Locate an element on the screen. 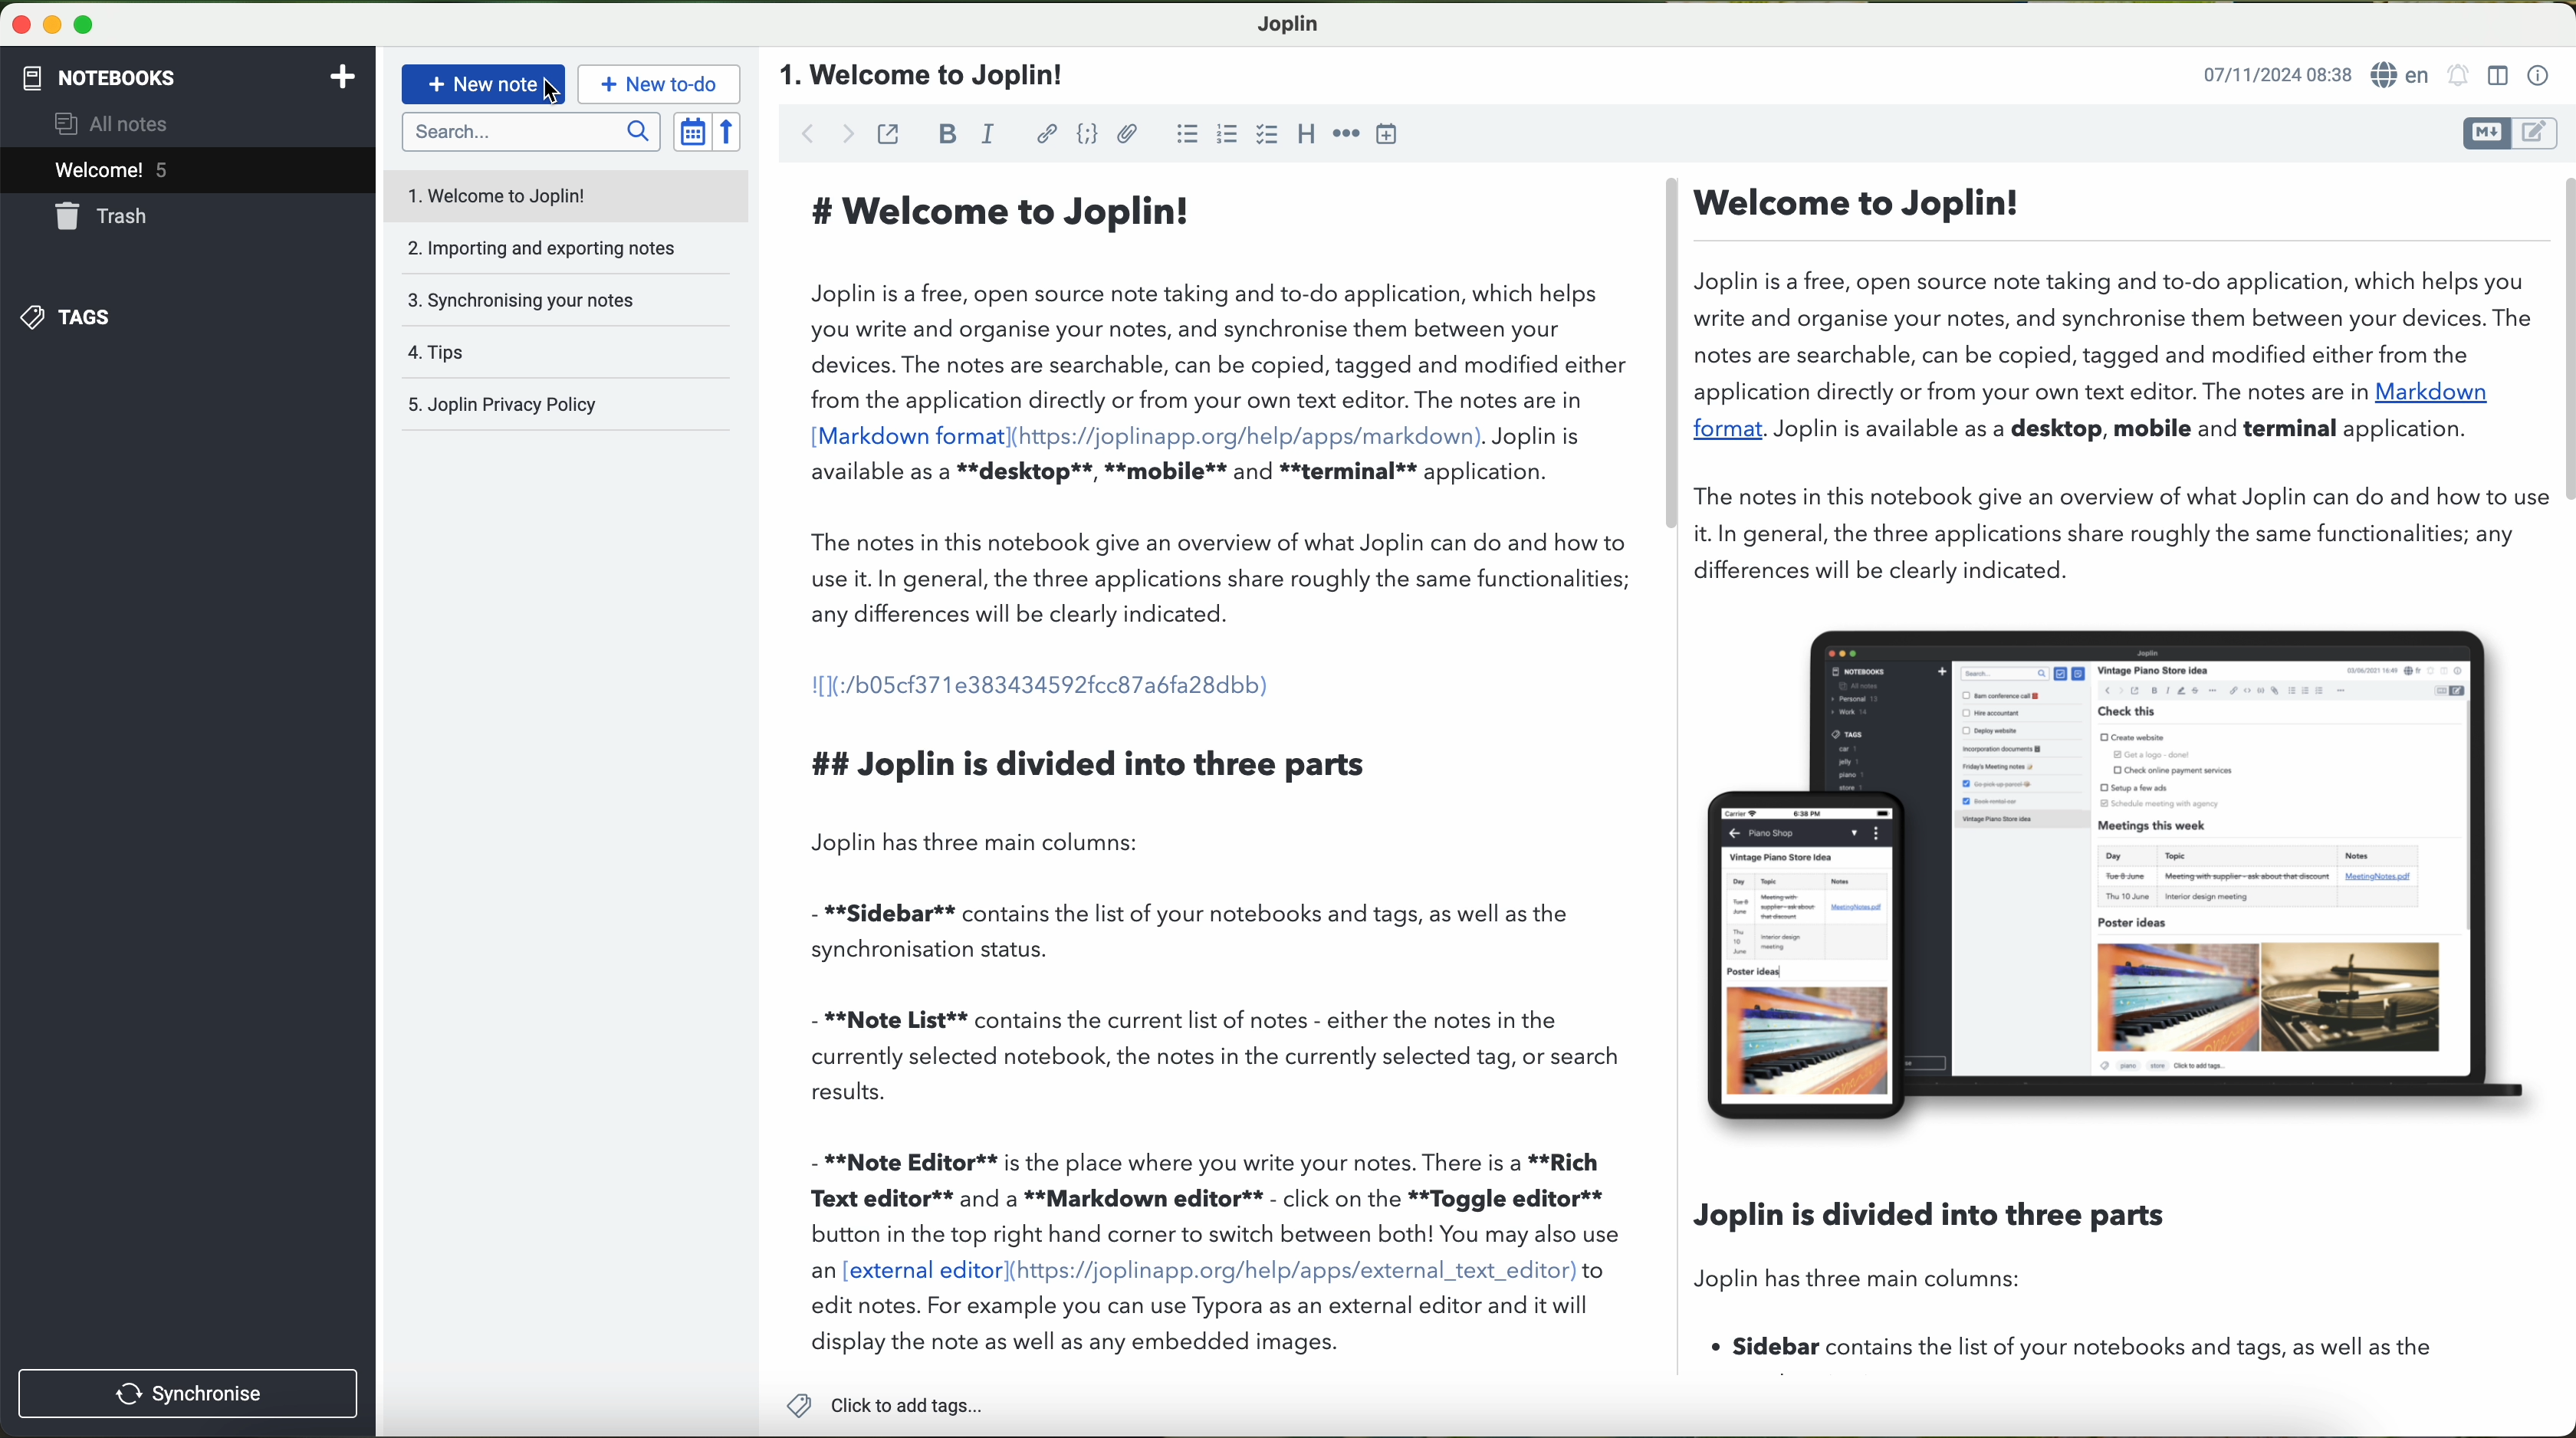 Image resolution: width=2576 pixels, height=1438 pixels. title file is located at coordinates (928, 75).